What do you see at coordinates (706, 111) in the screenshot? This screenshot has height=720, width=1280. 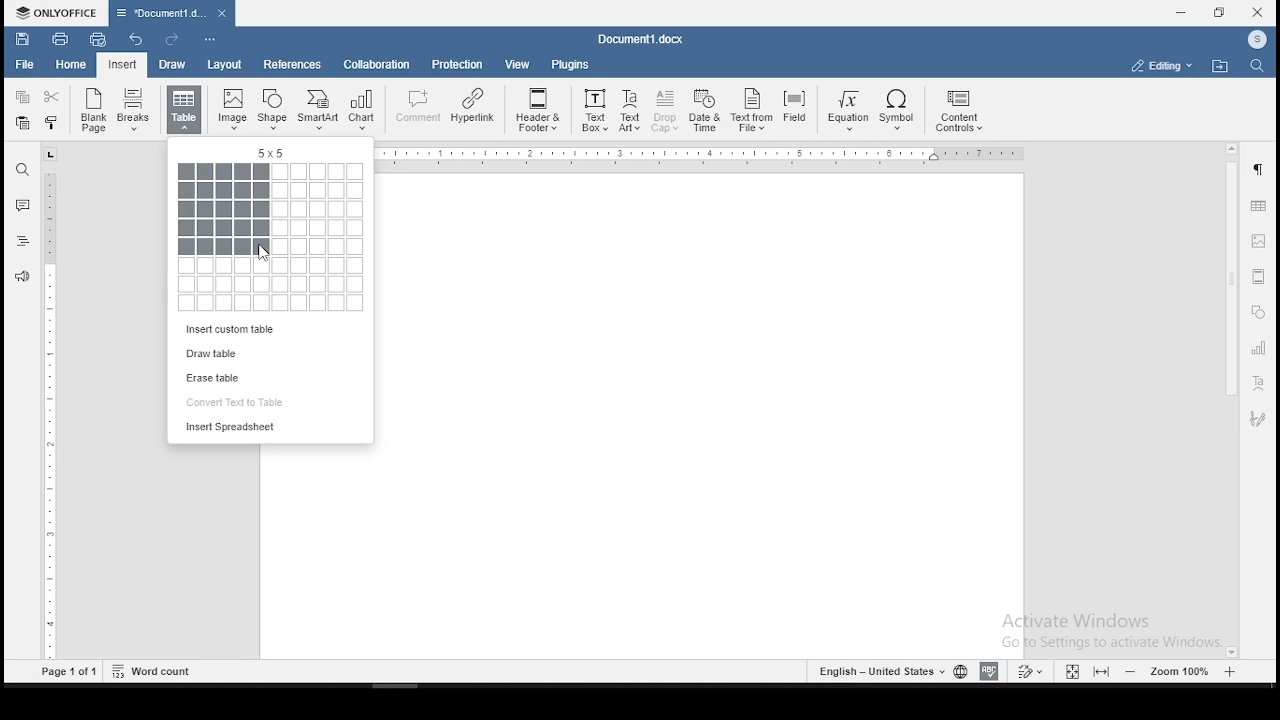 I see `Date & Time` at bounding box center [706, 111].